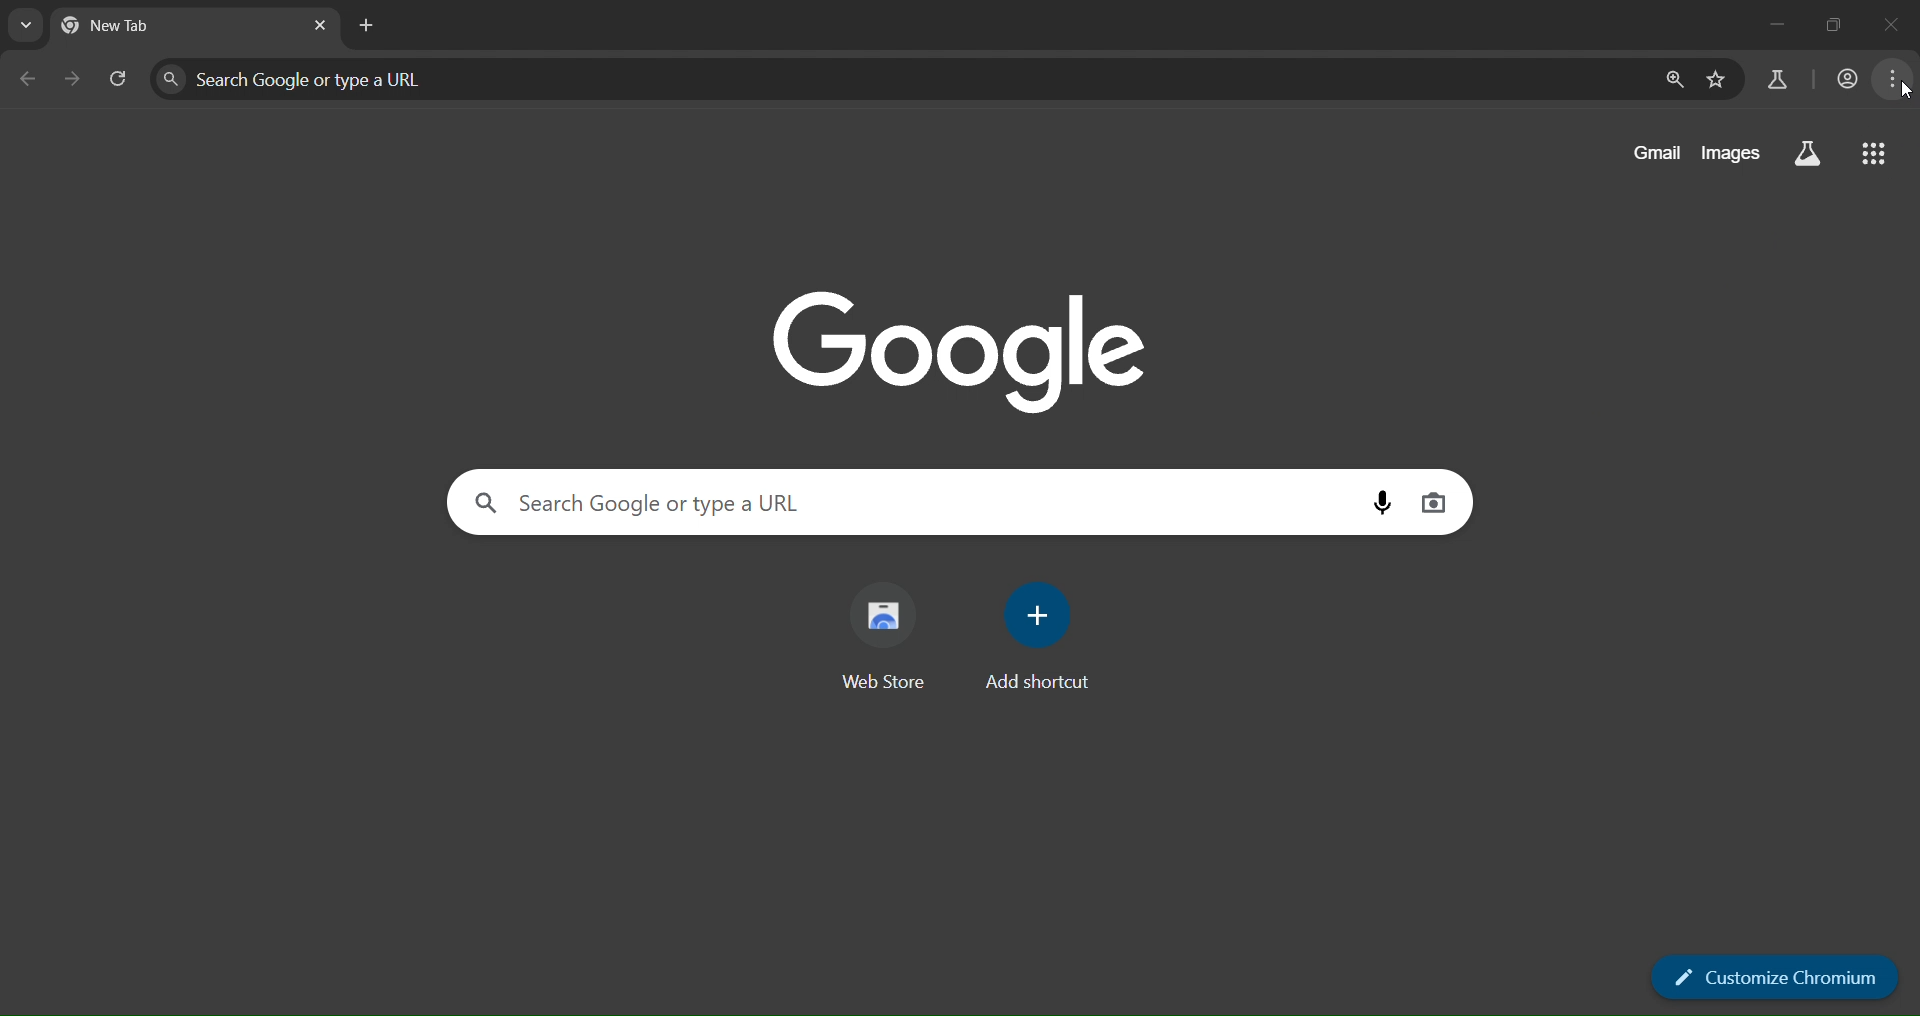  What do you see at coordinates (1843, 77) in the screenshot?
I see `account` at bounding box center [1843, 77].